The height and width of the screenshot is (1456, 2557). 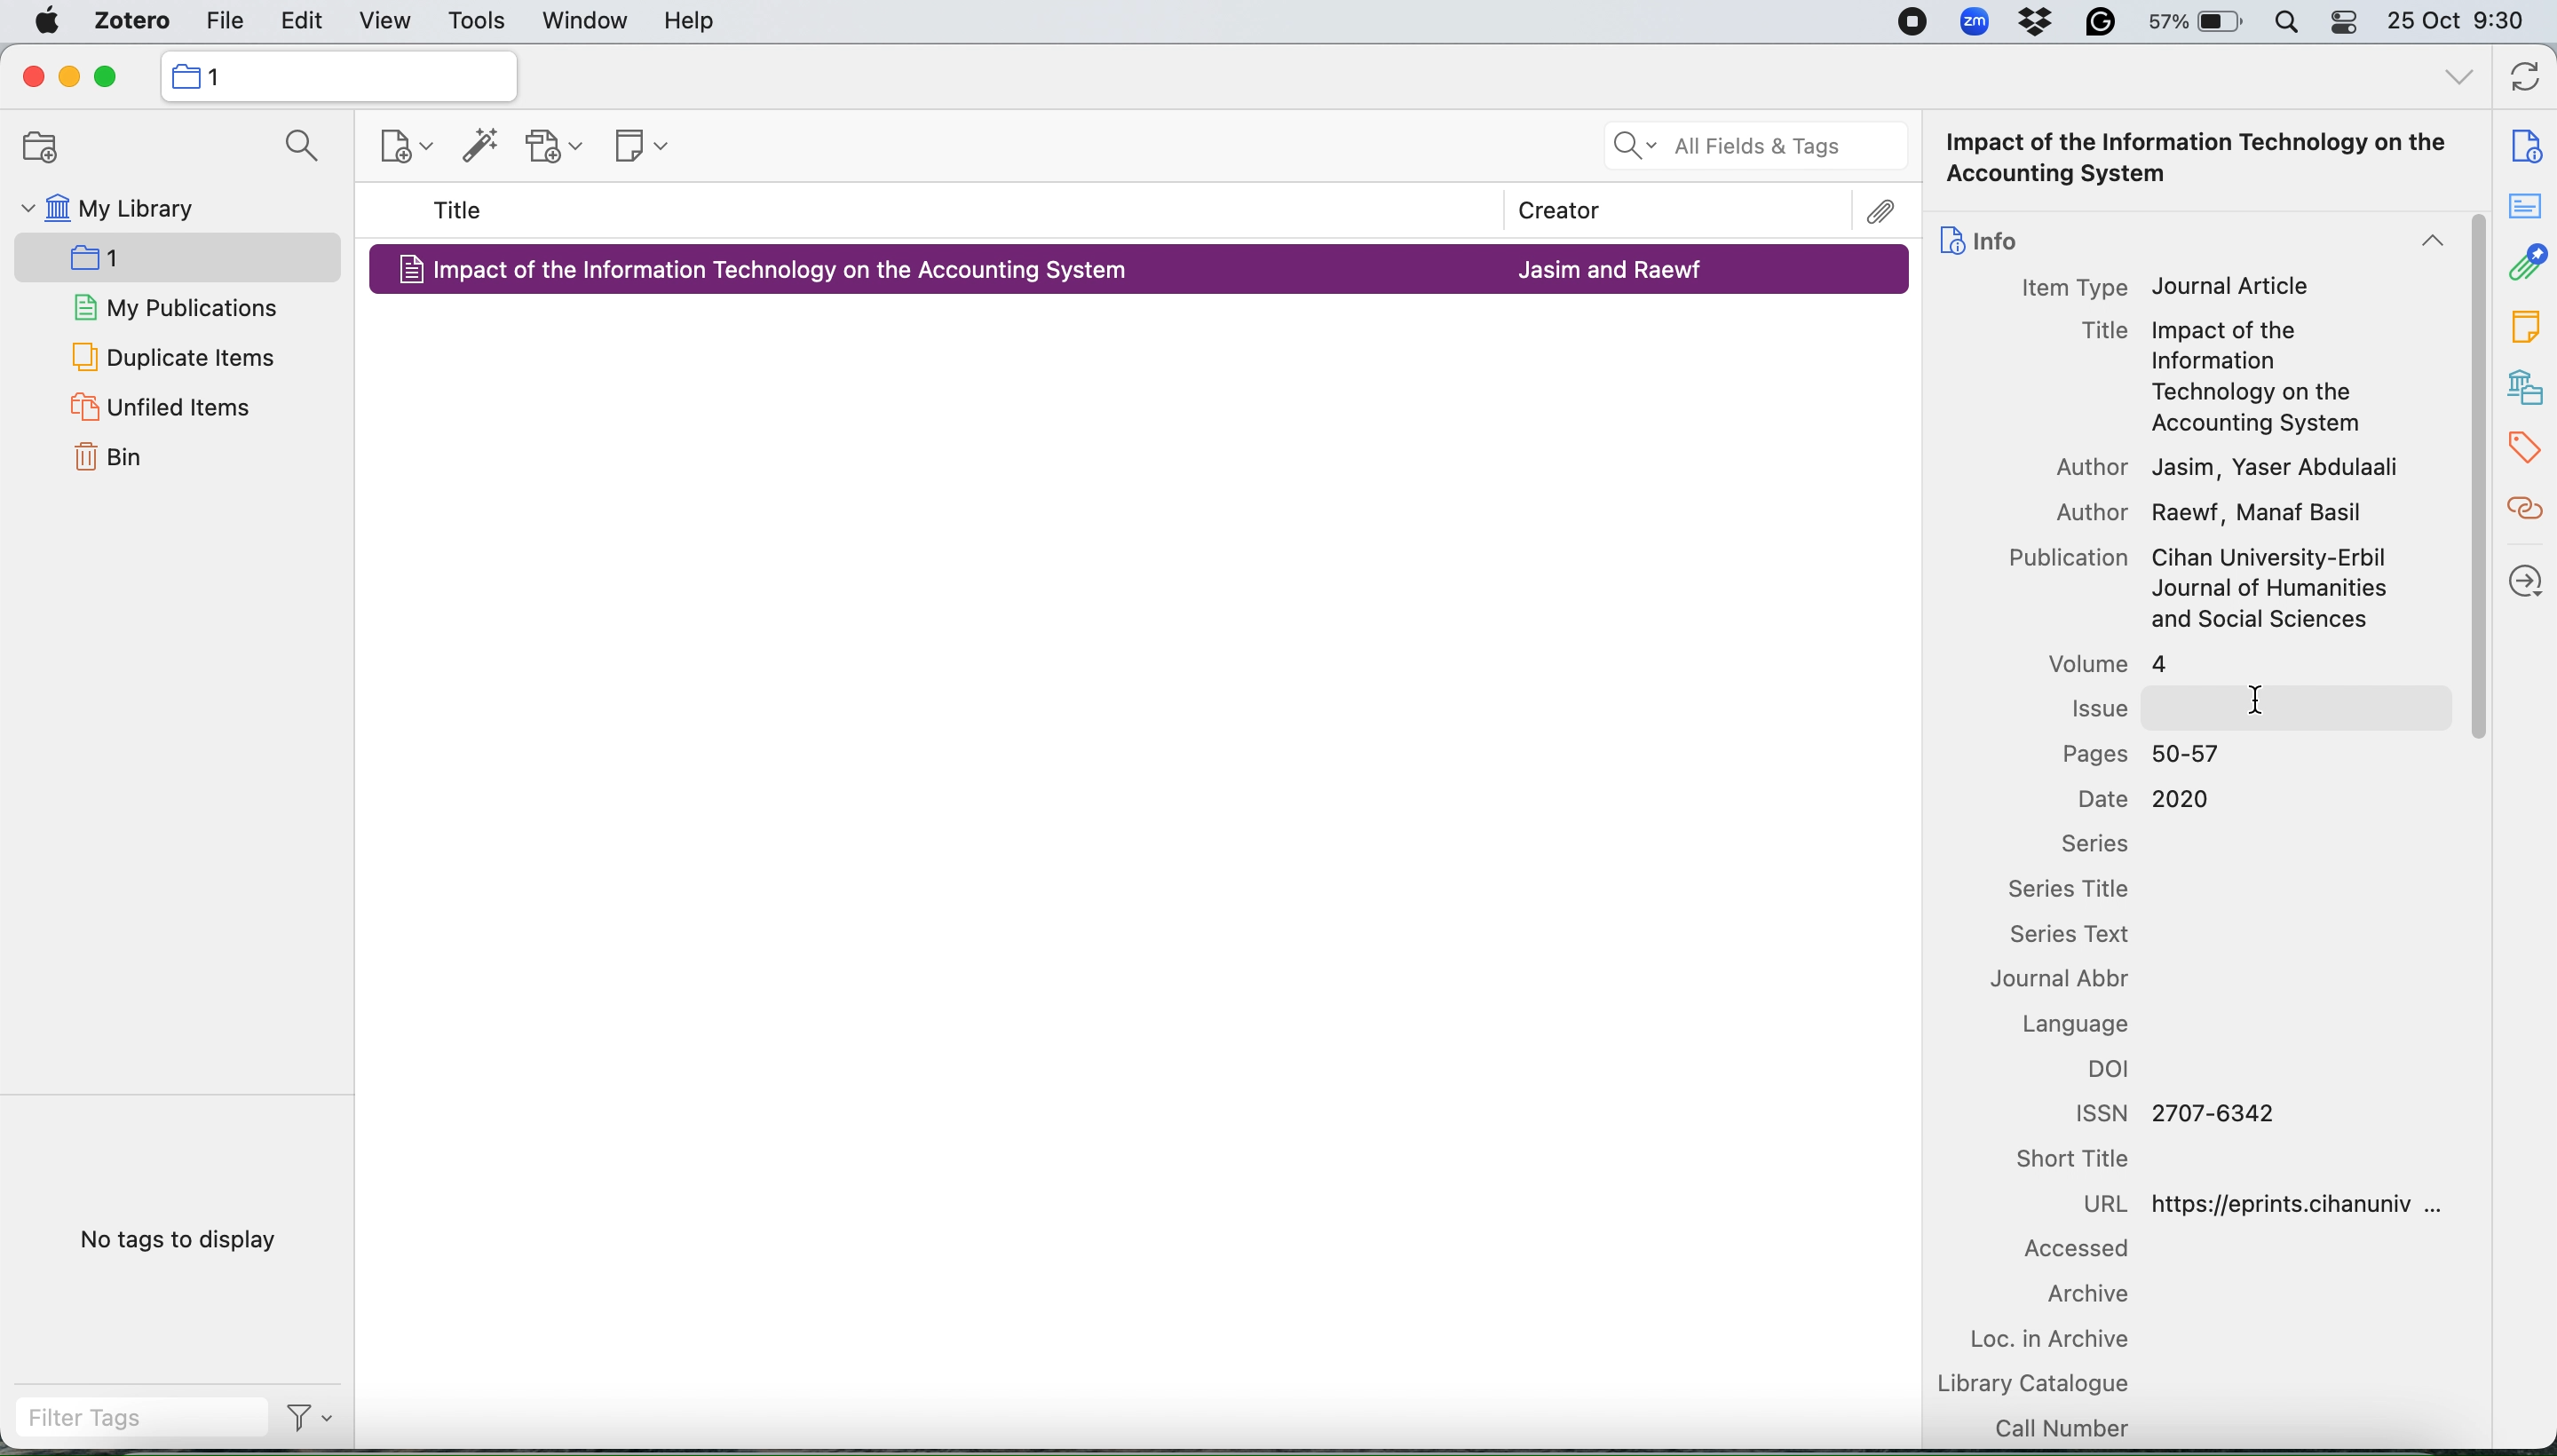 What do you see at coordinates (2102, 664) in the screenshot?
I see `volume` at bounding box center [2102, 664].